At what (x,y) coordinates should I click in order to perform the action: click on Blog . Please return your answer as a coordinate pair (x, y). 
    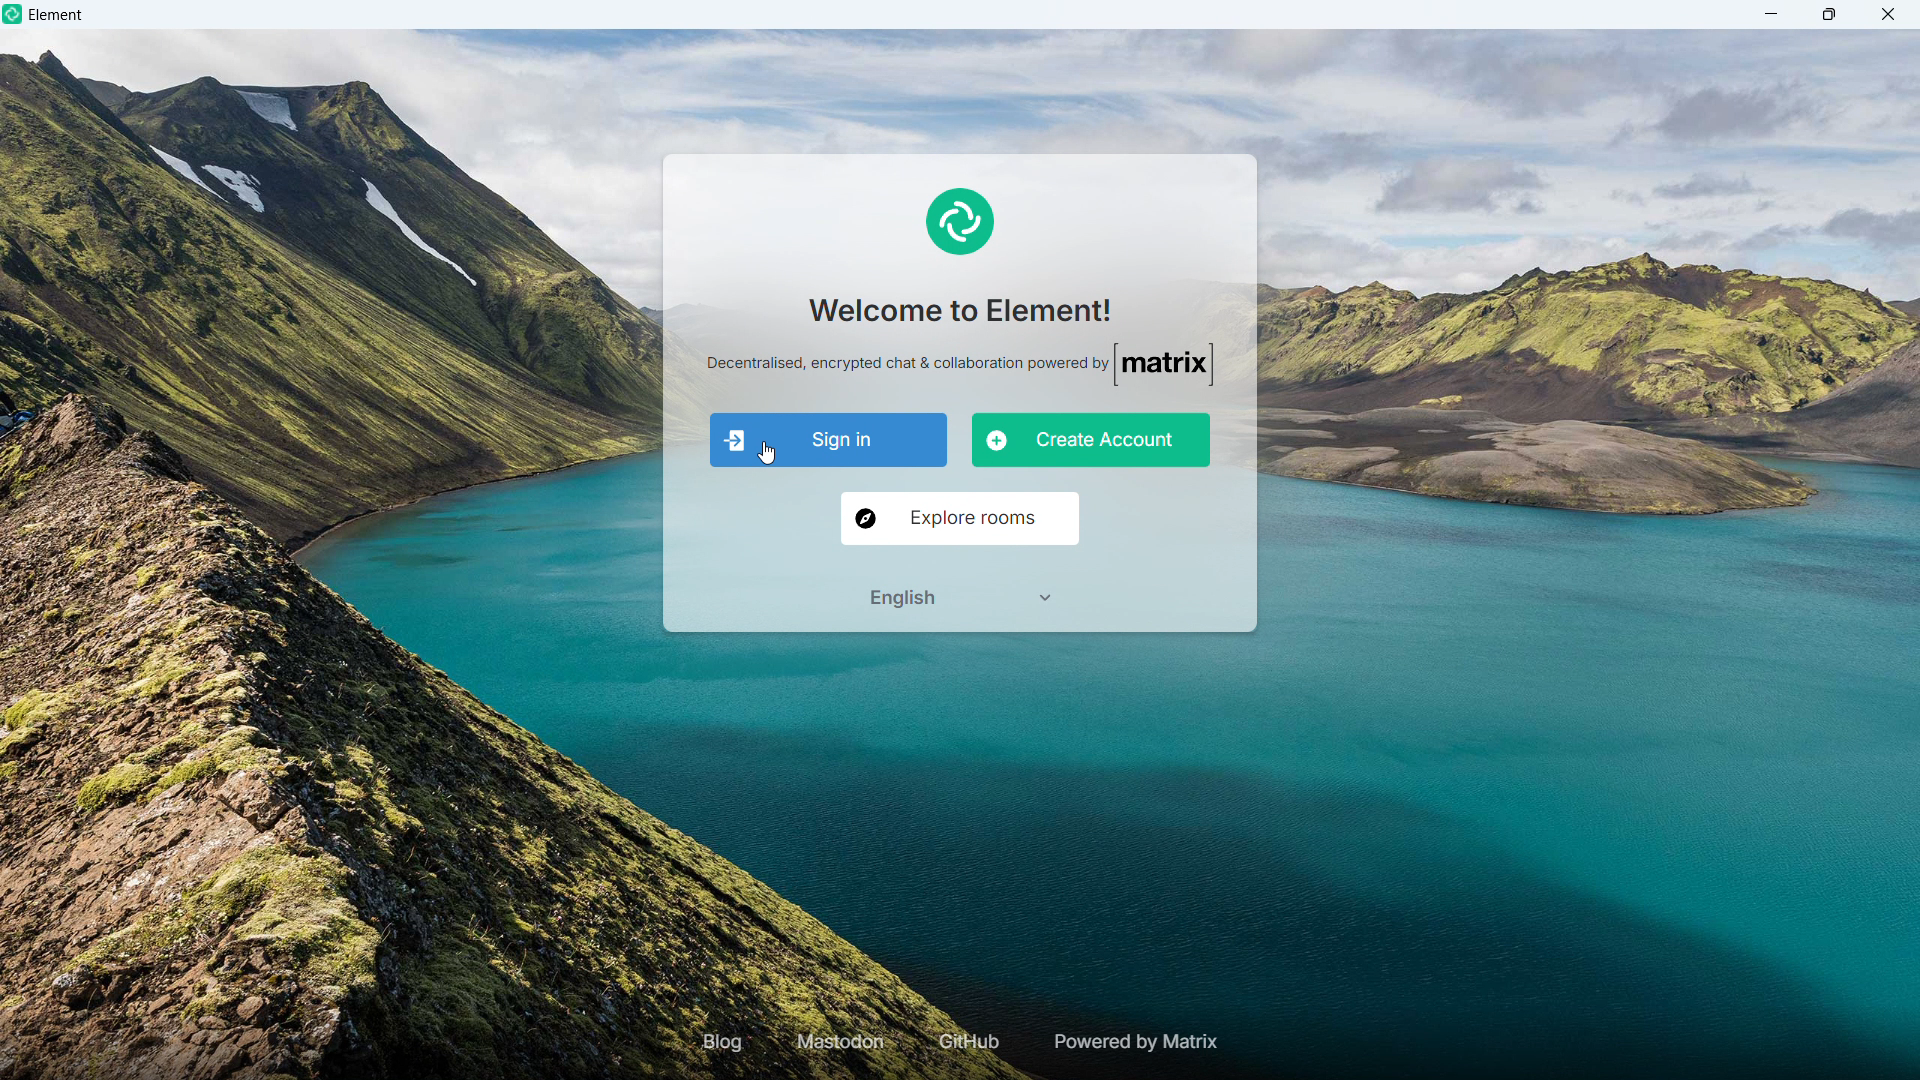
    Looking at the image, I should click on (723, 1041).